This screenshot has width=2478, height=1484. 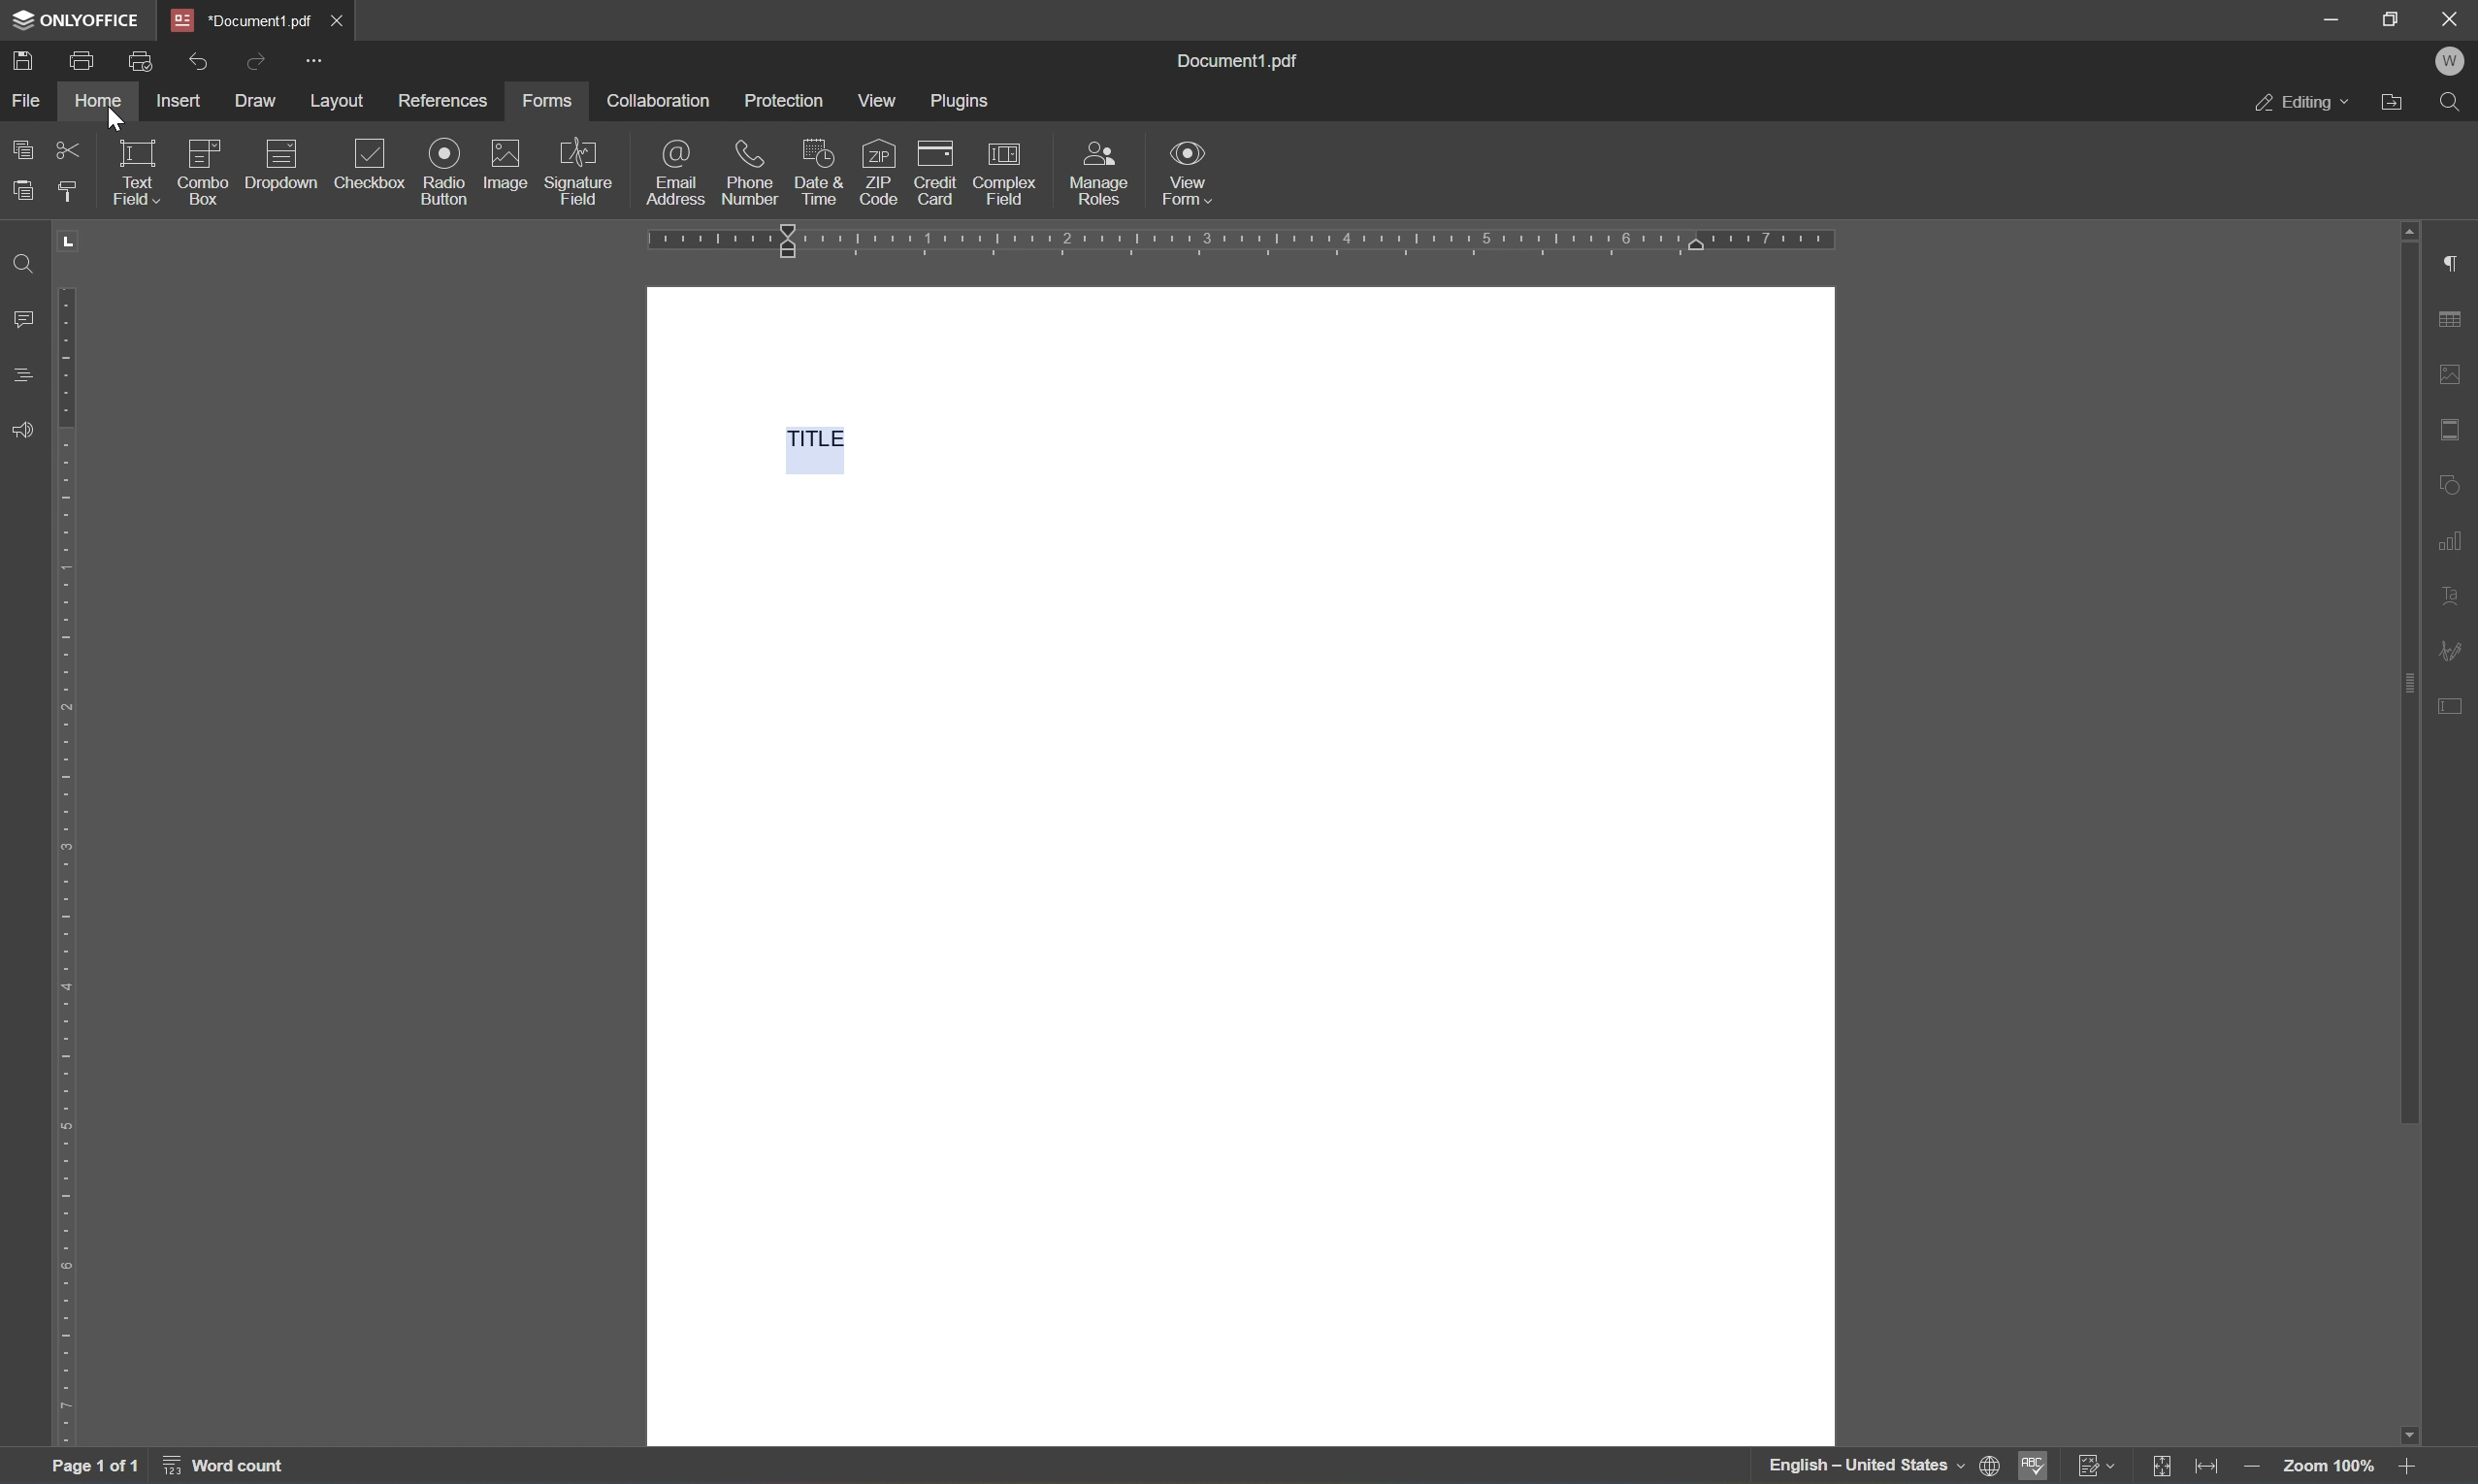 I want to click on copy, so click(x=22, y=148).